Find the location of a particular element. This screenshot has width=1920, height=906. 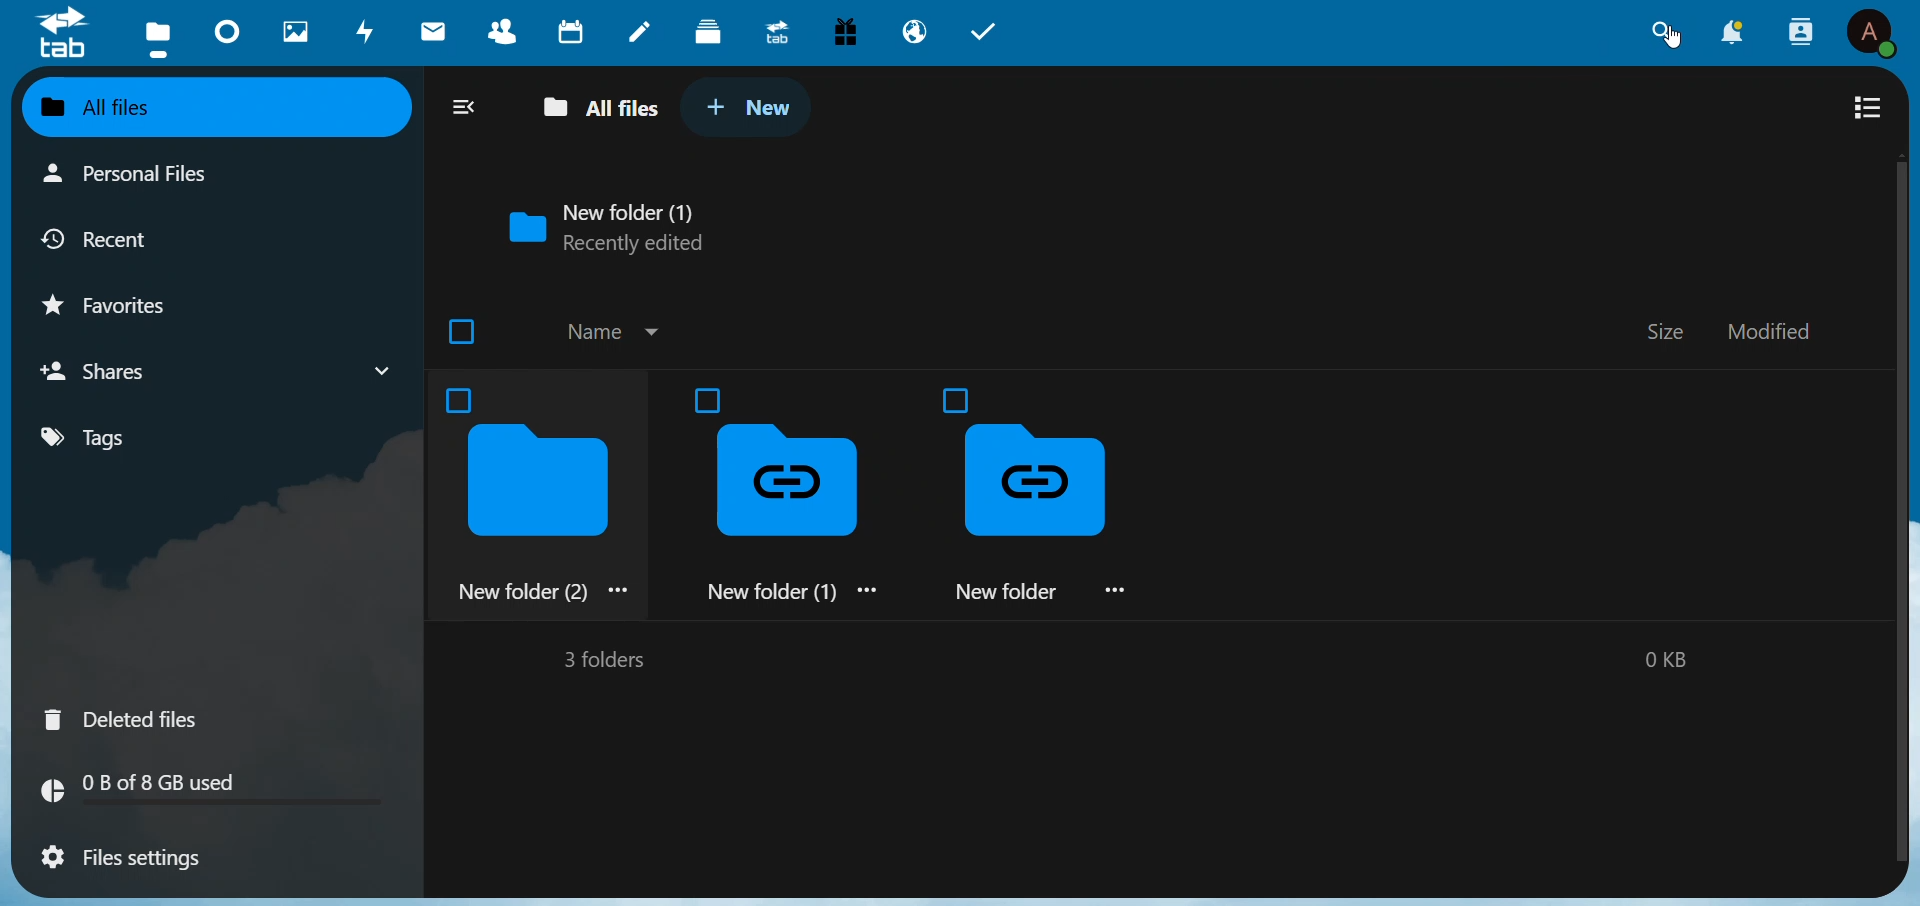

name is located at coordinates (605, 334).